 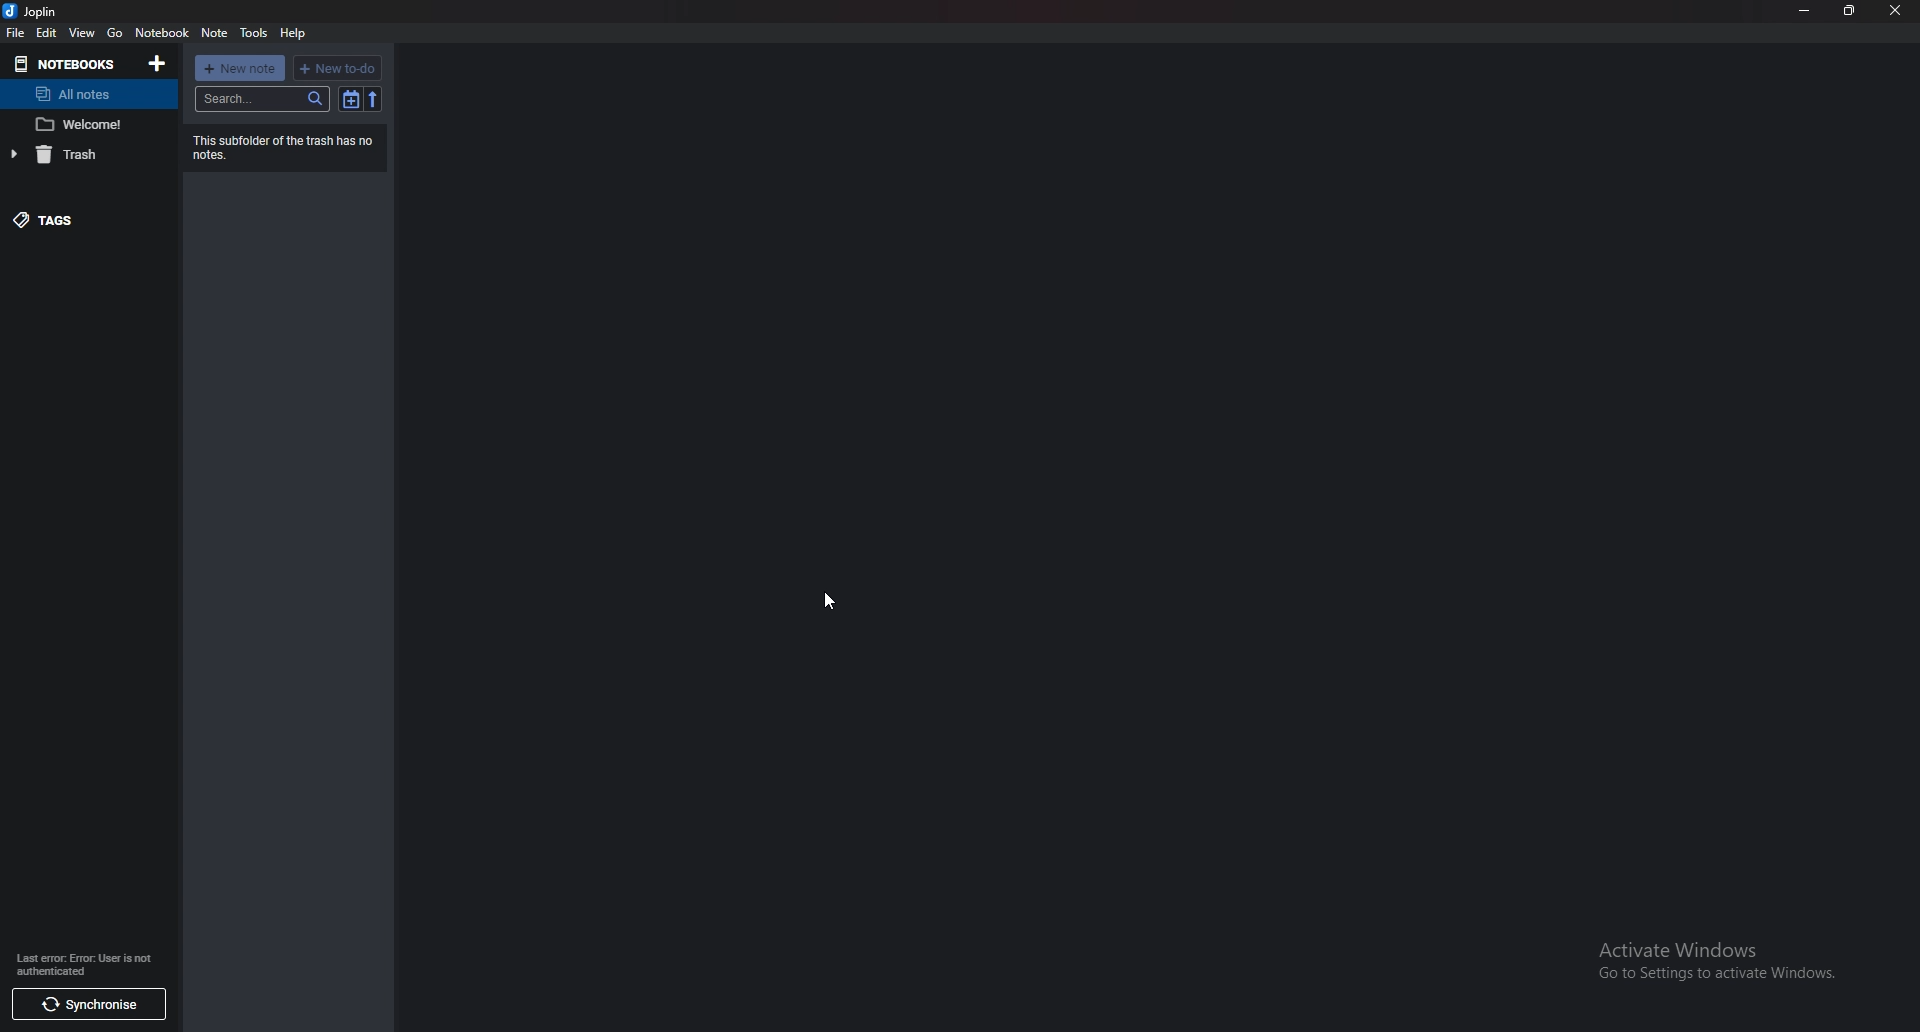 I want to click on go, so click(x=115, y=33).